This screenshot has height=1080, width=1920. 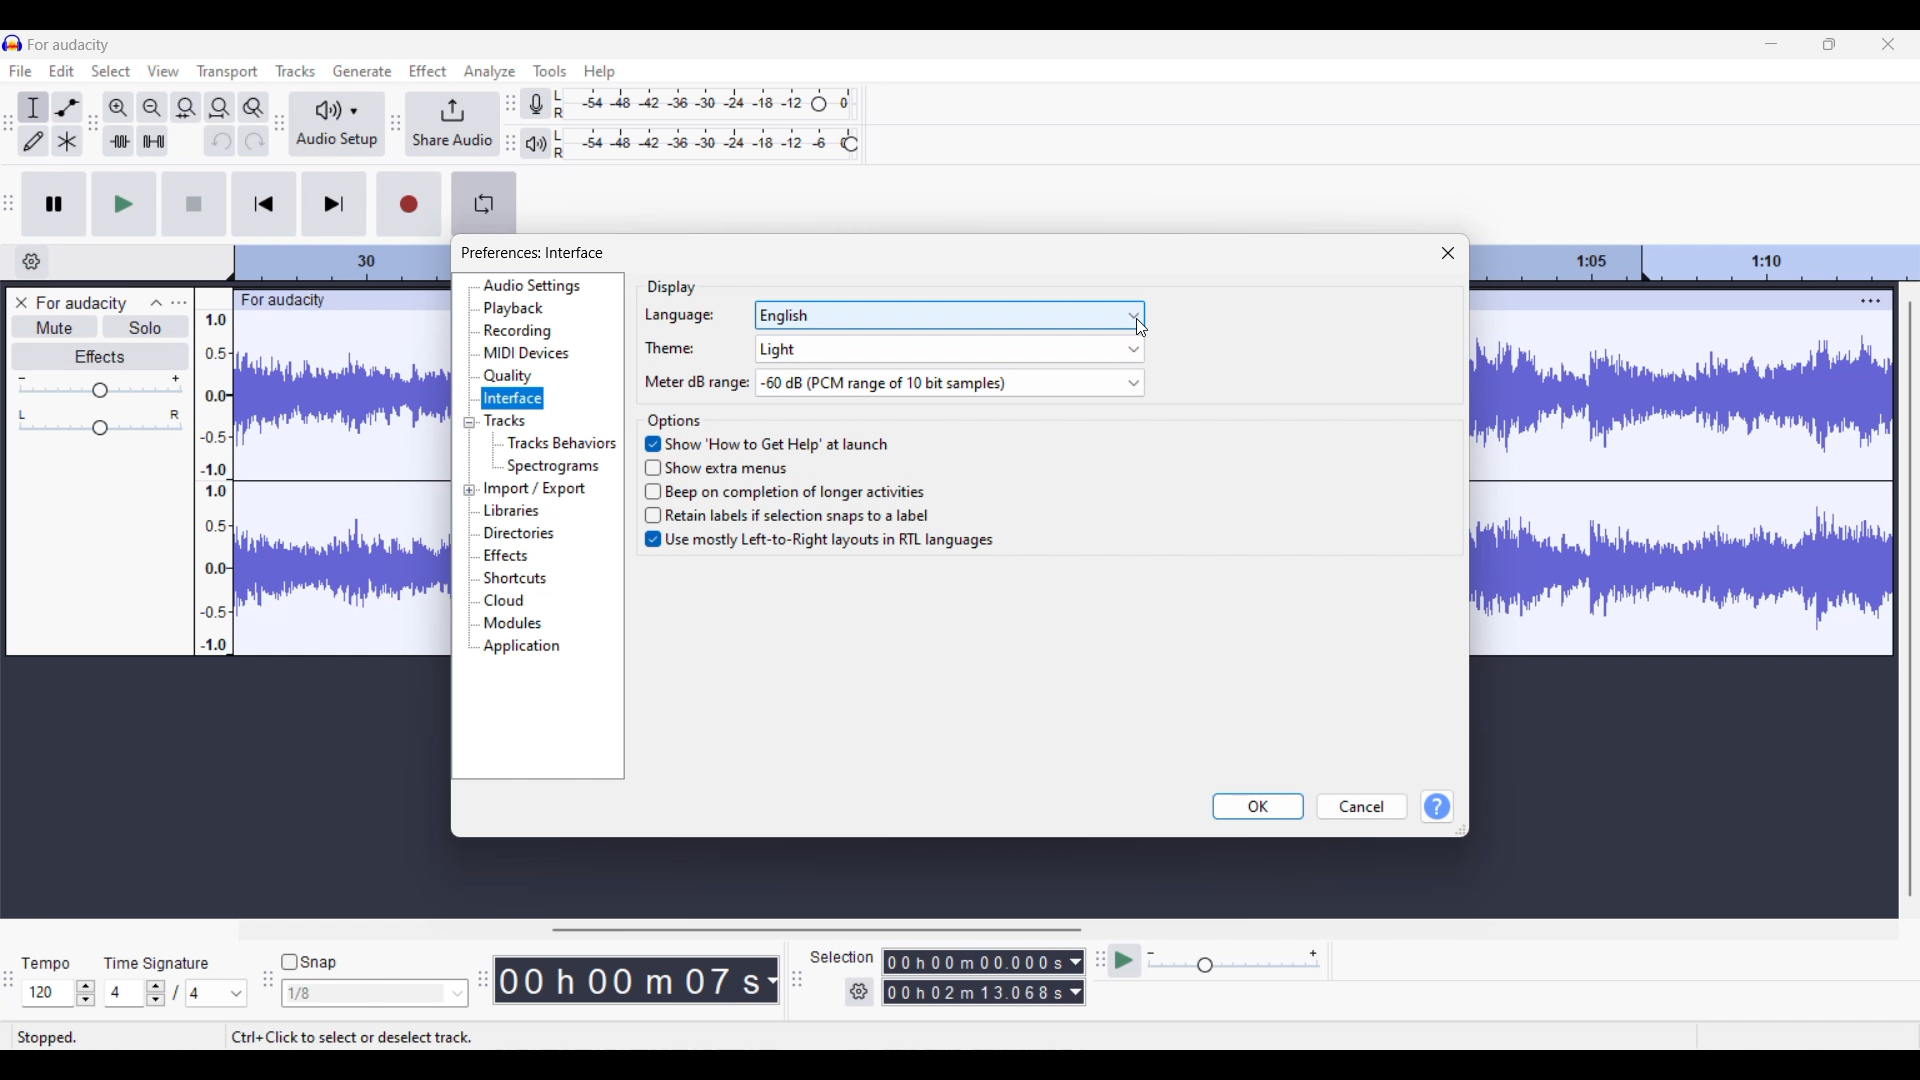 What do you see at coordinates (295, 70) in the screenshot?
I see `Tracks menu` at bounding box center [295, 70].